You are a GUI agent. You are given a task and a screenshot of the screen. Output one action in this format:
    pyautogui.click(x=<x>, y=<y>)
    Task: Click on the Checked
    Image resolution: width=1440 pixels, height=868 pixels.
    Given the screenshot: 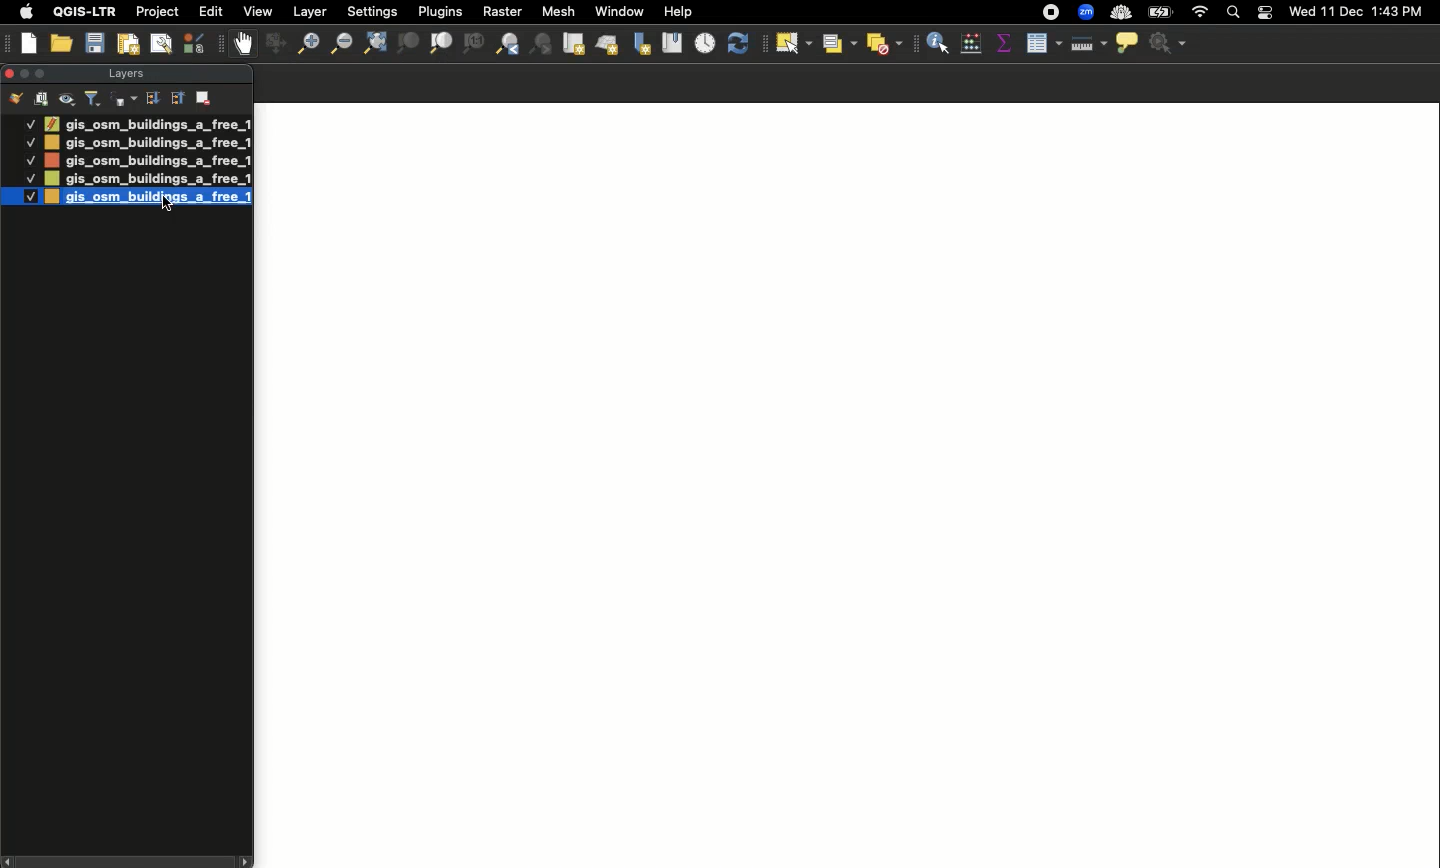 What is the action you would take?
    pyautogui.click(x=28, y=178)
    